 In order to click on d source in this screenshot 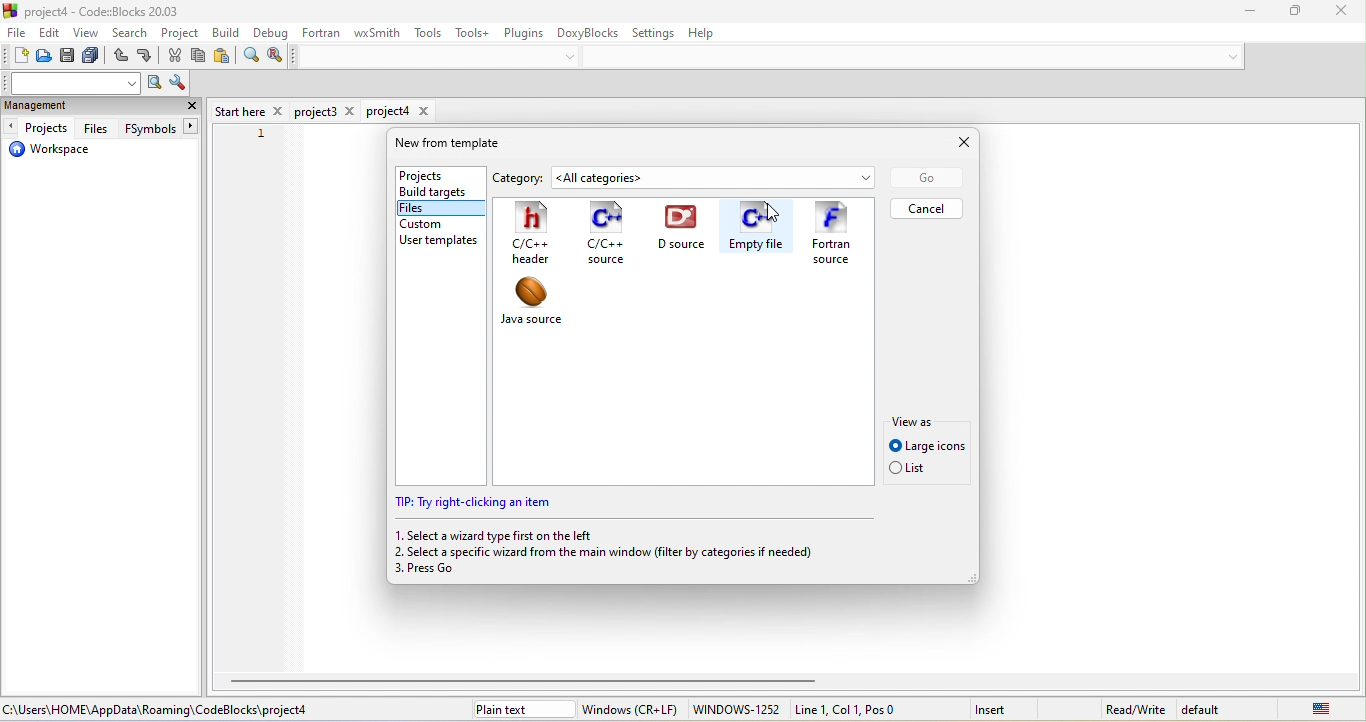, I will do `click(686, 230)`.